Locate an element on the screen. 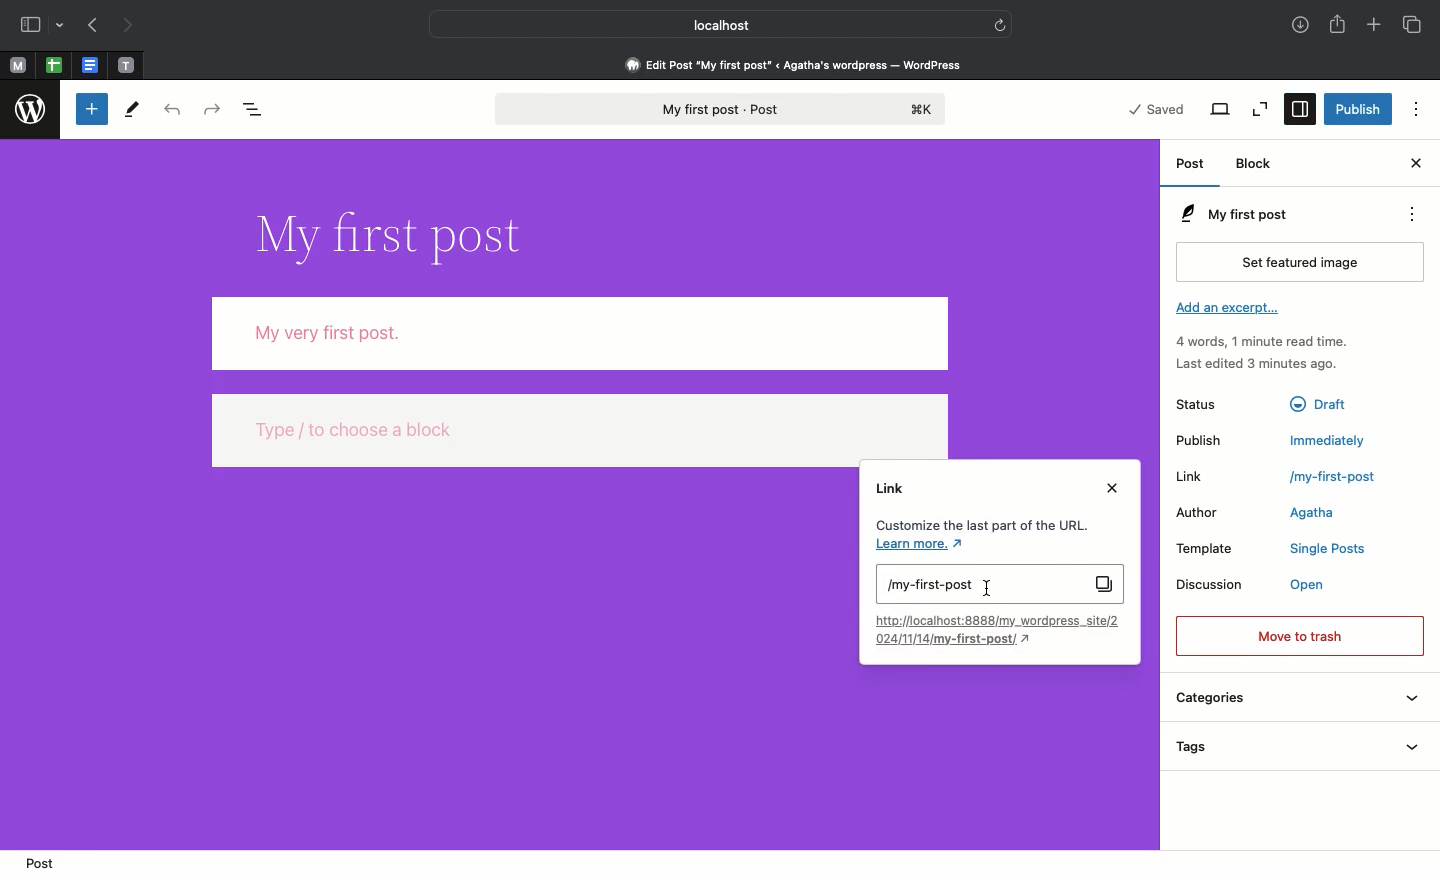 The width and height of the screenshot is (1440, 874). type / to choose a block is located at coordinates (581, 429).